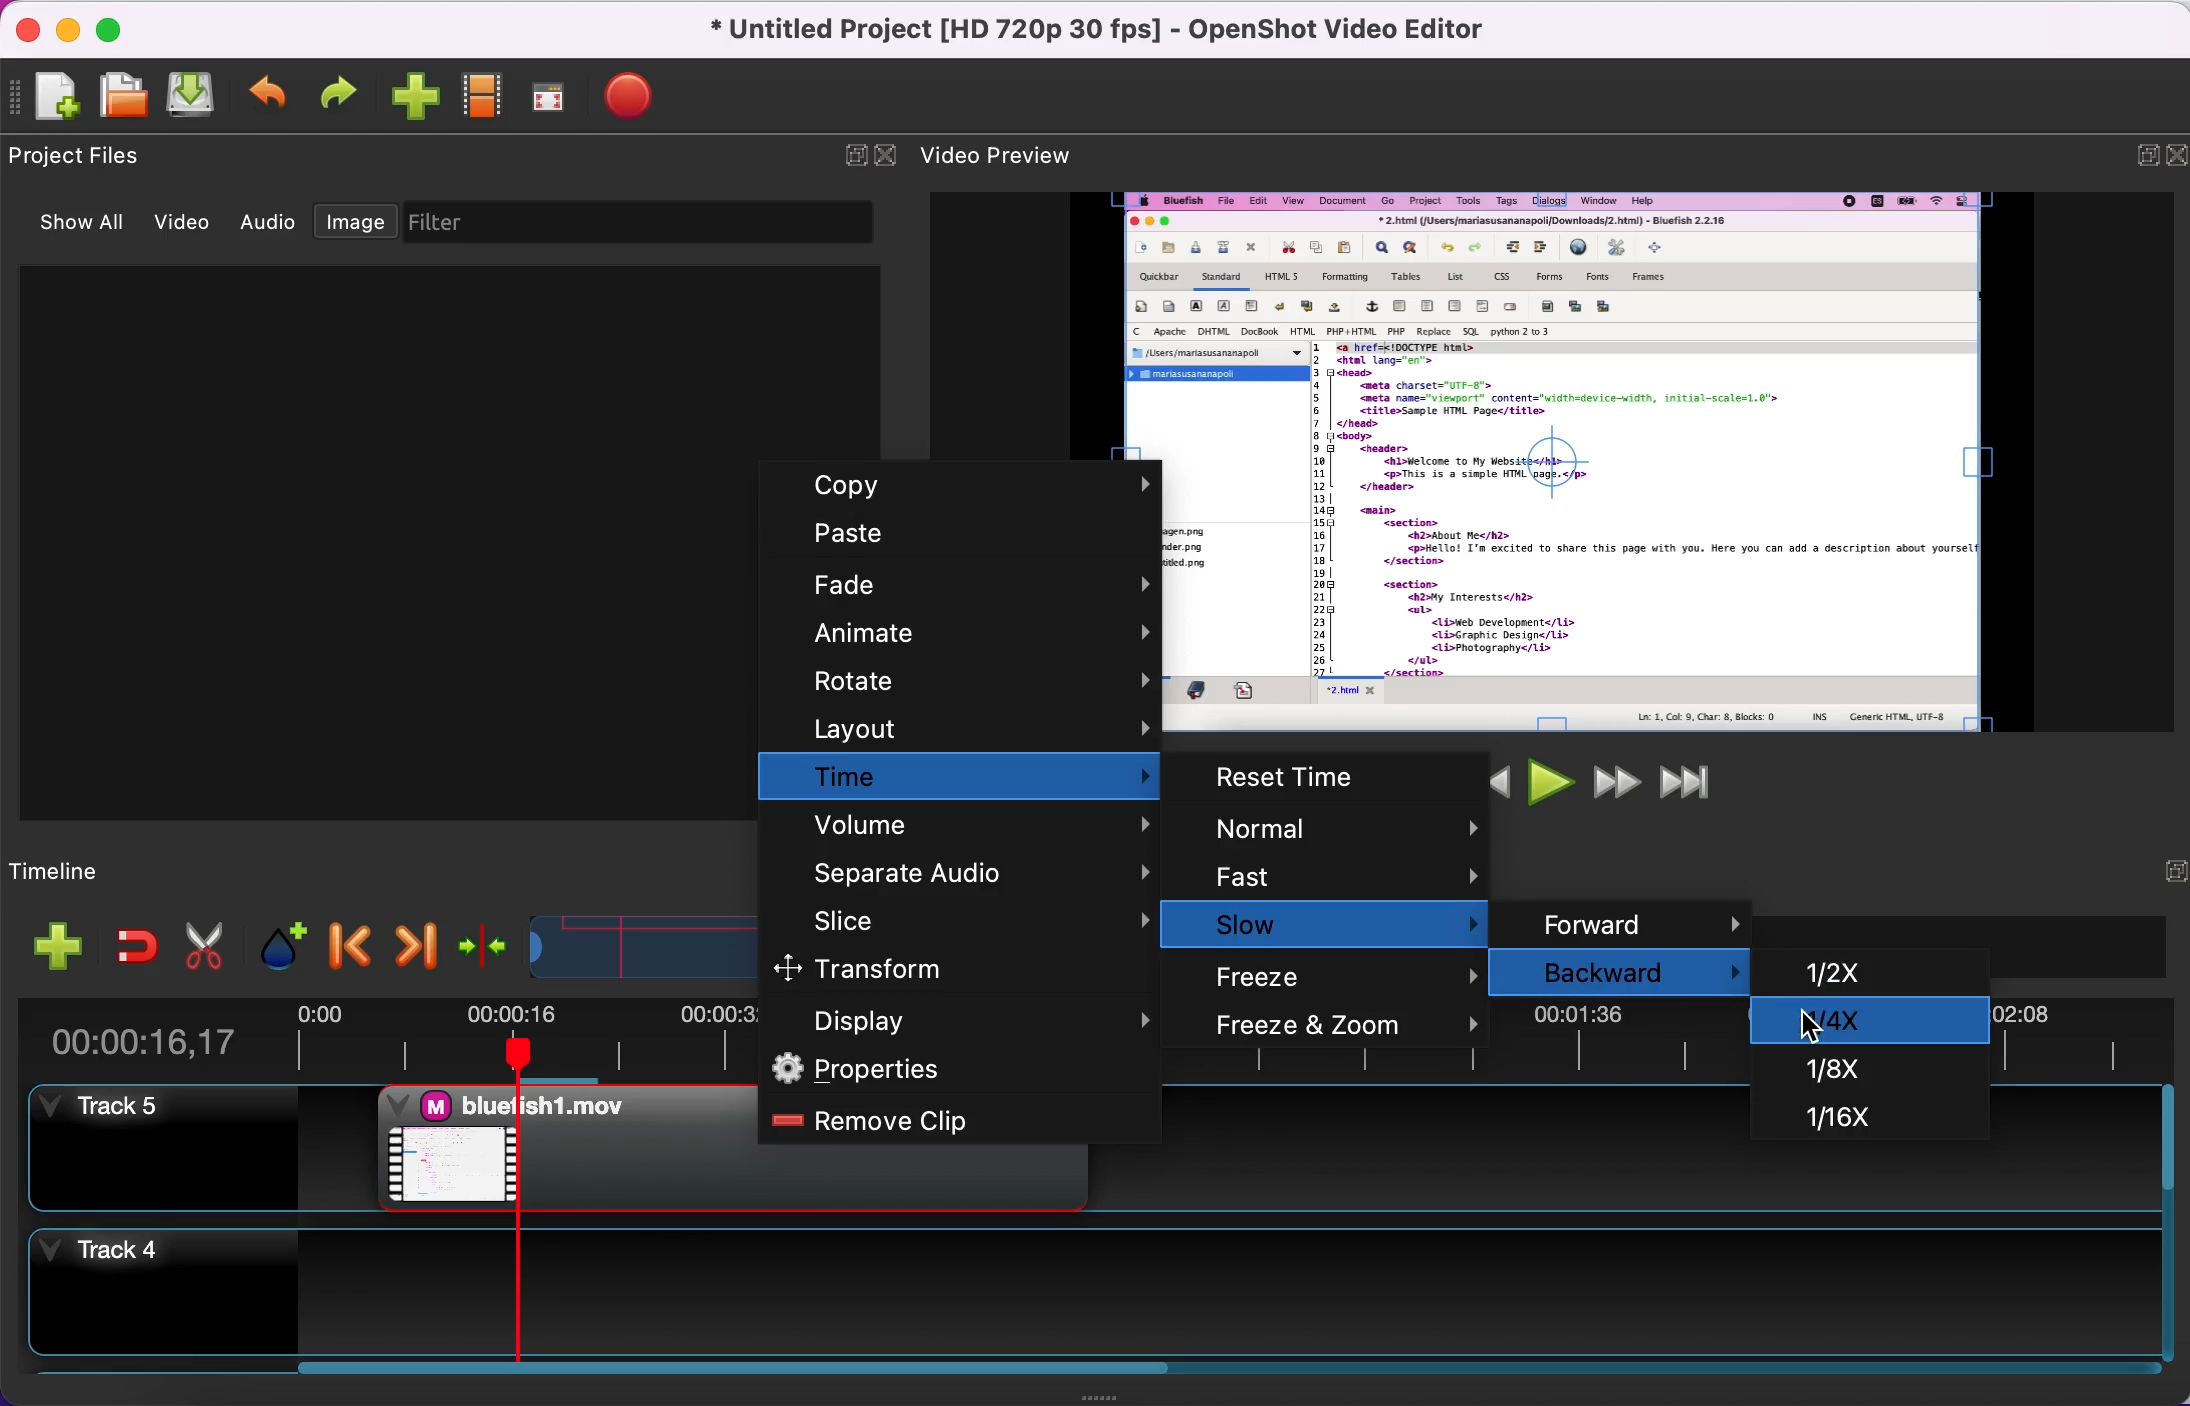  I want to click on cut, so click(205, 942).